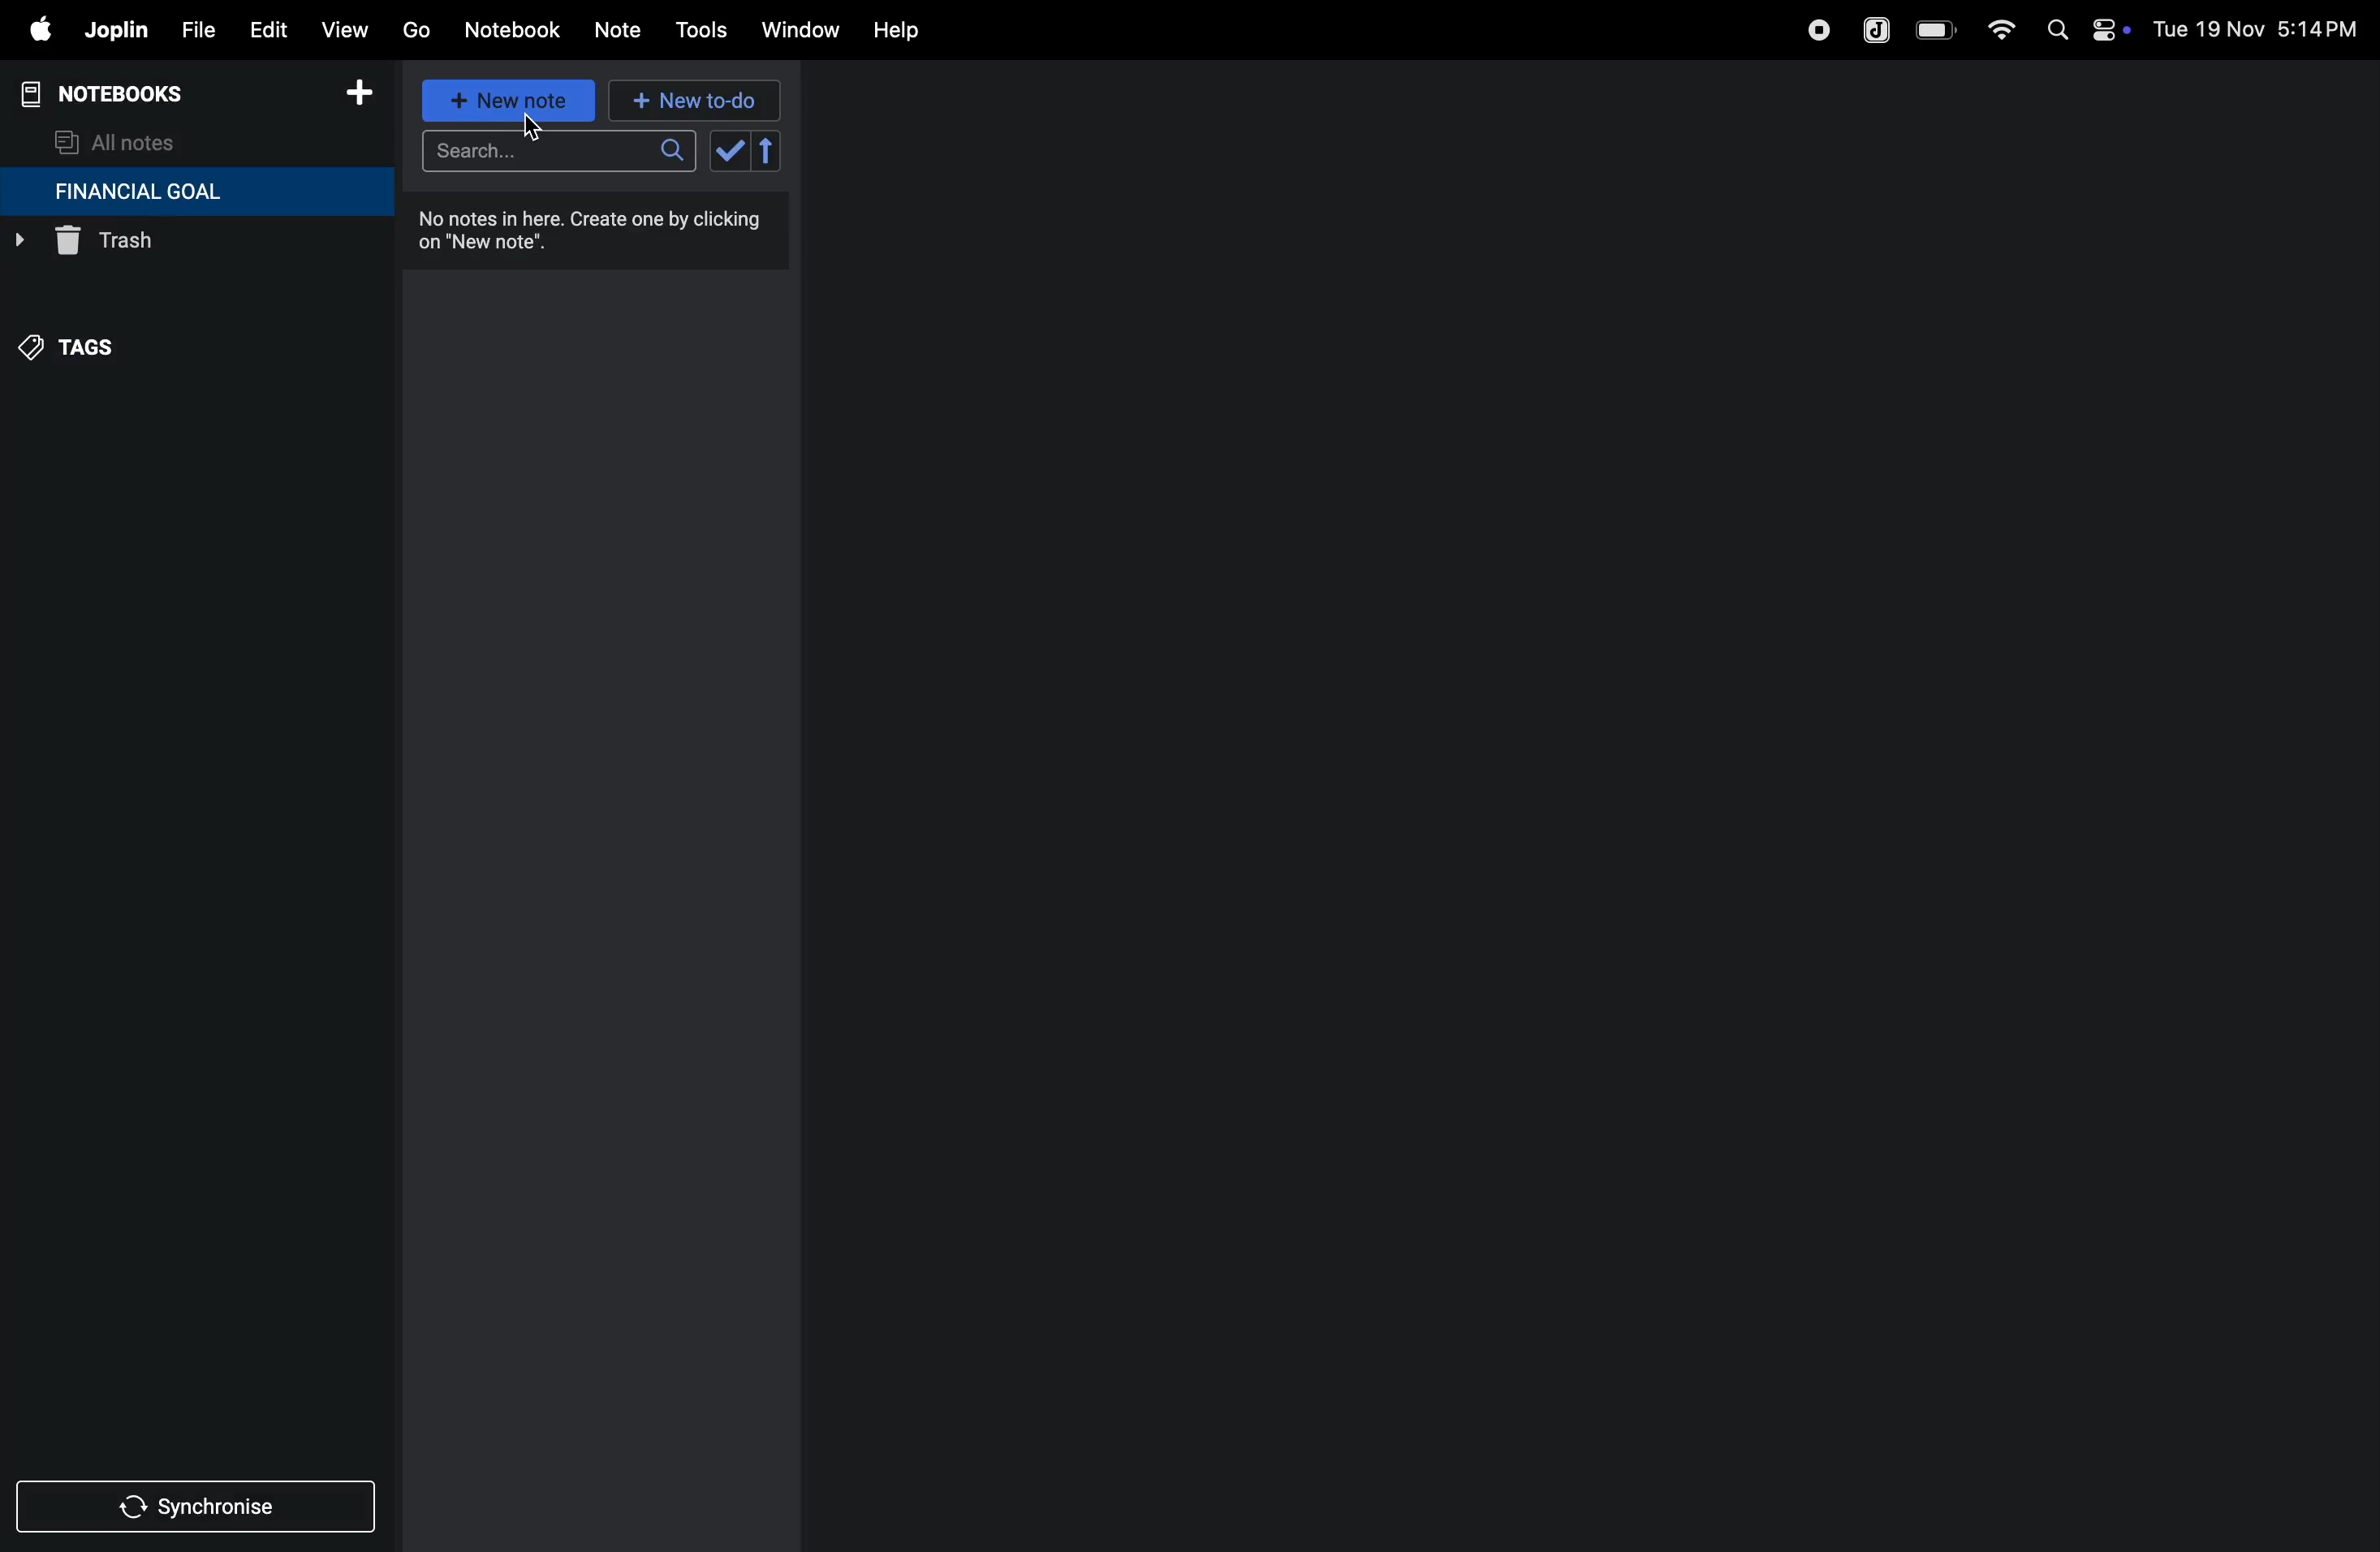 The image size is (2380, 1552). Describe the element at coordinates (768, 151) in the screenshot. I see `reverse sort order` at that location.